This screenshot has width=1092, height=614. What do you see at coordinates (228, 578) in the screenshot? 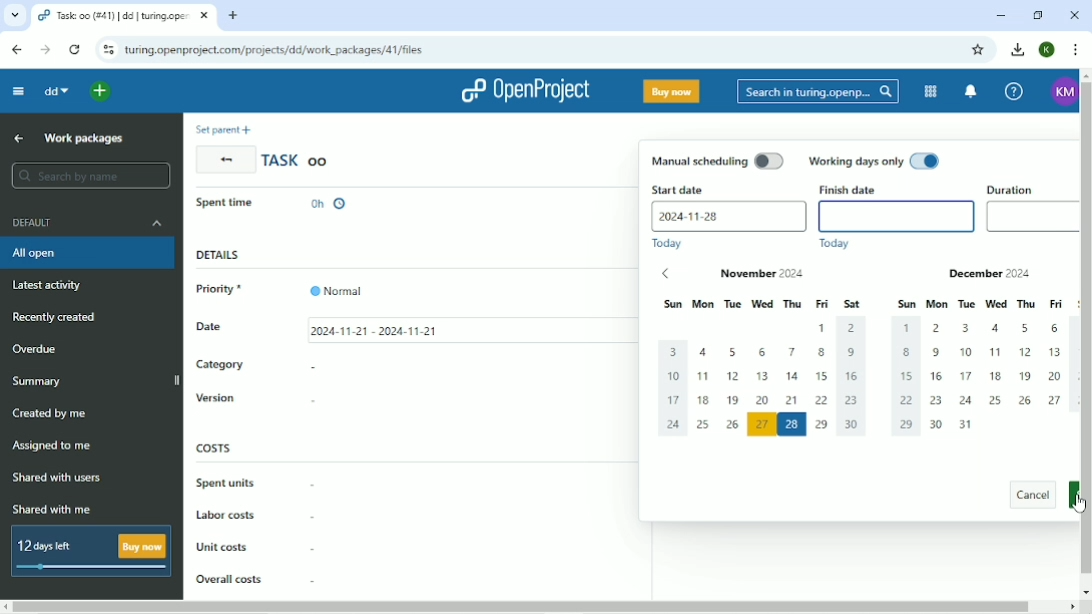
I see `Overall costs` at bounding box center [228, 578].